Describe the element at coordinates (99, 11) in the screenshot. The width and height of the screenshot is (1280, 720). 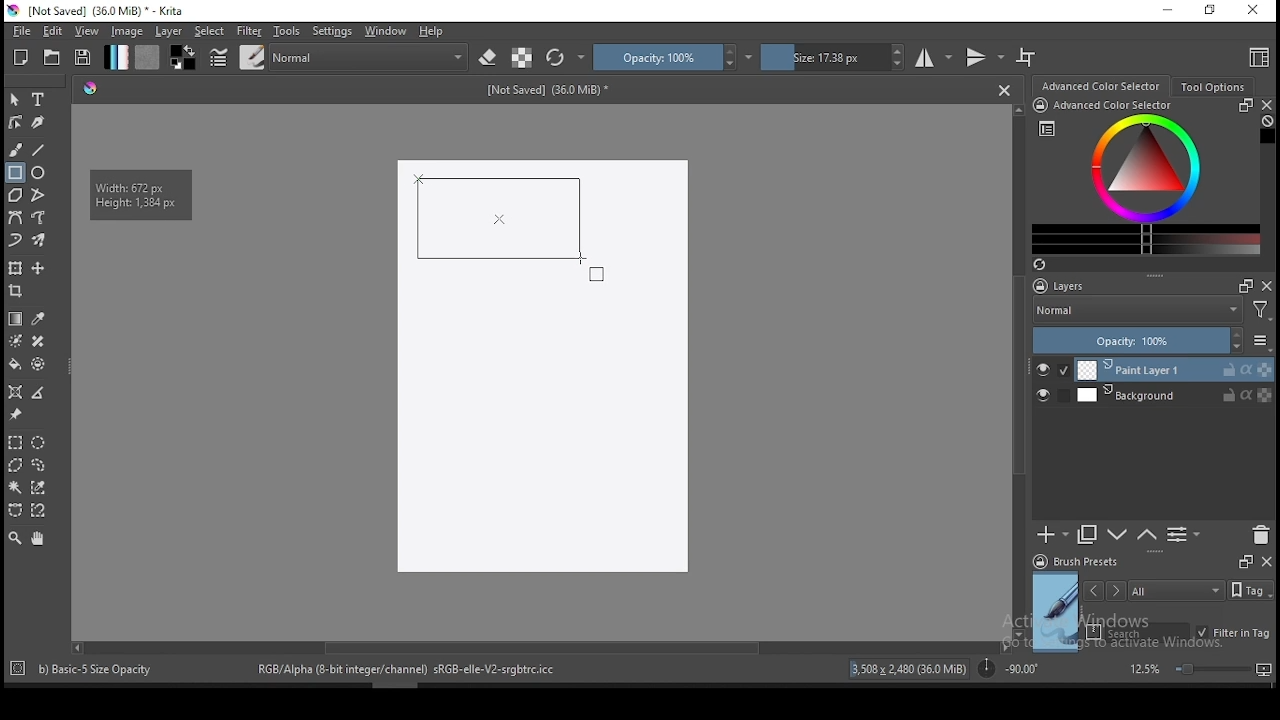
I see `icon and file name` at that location.